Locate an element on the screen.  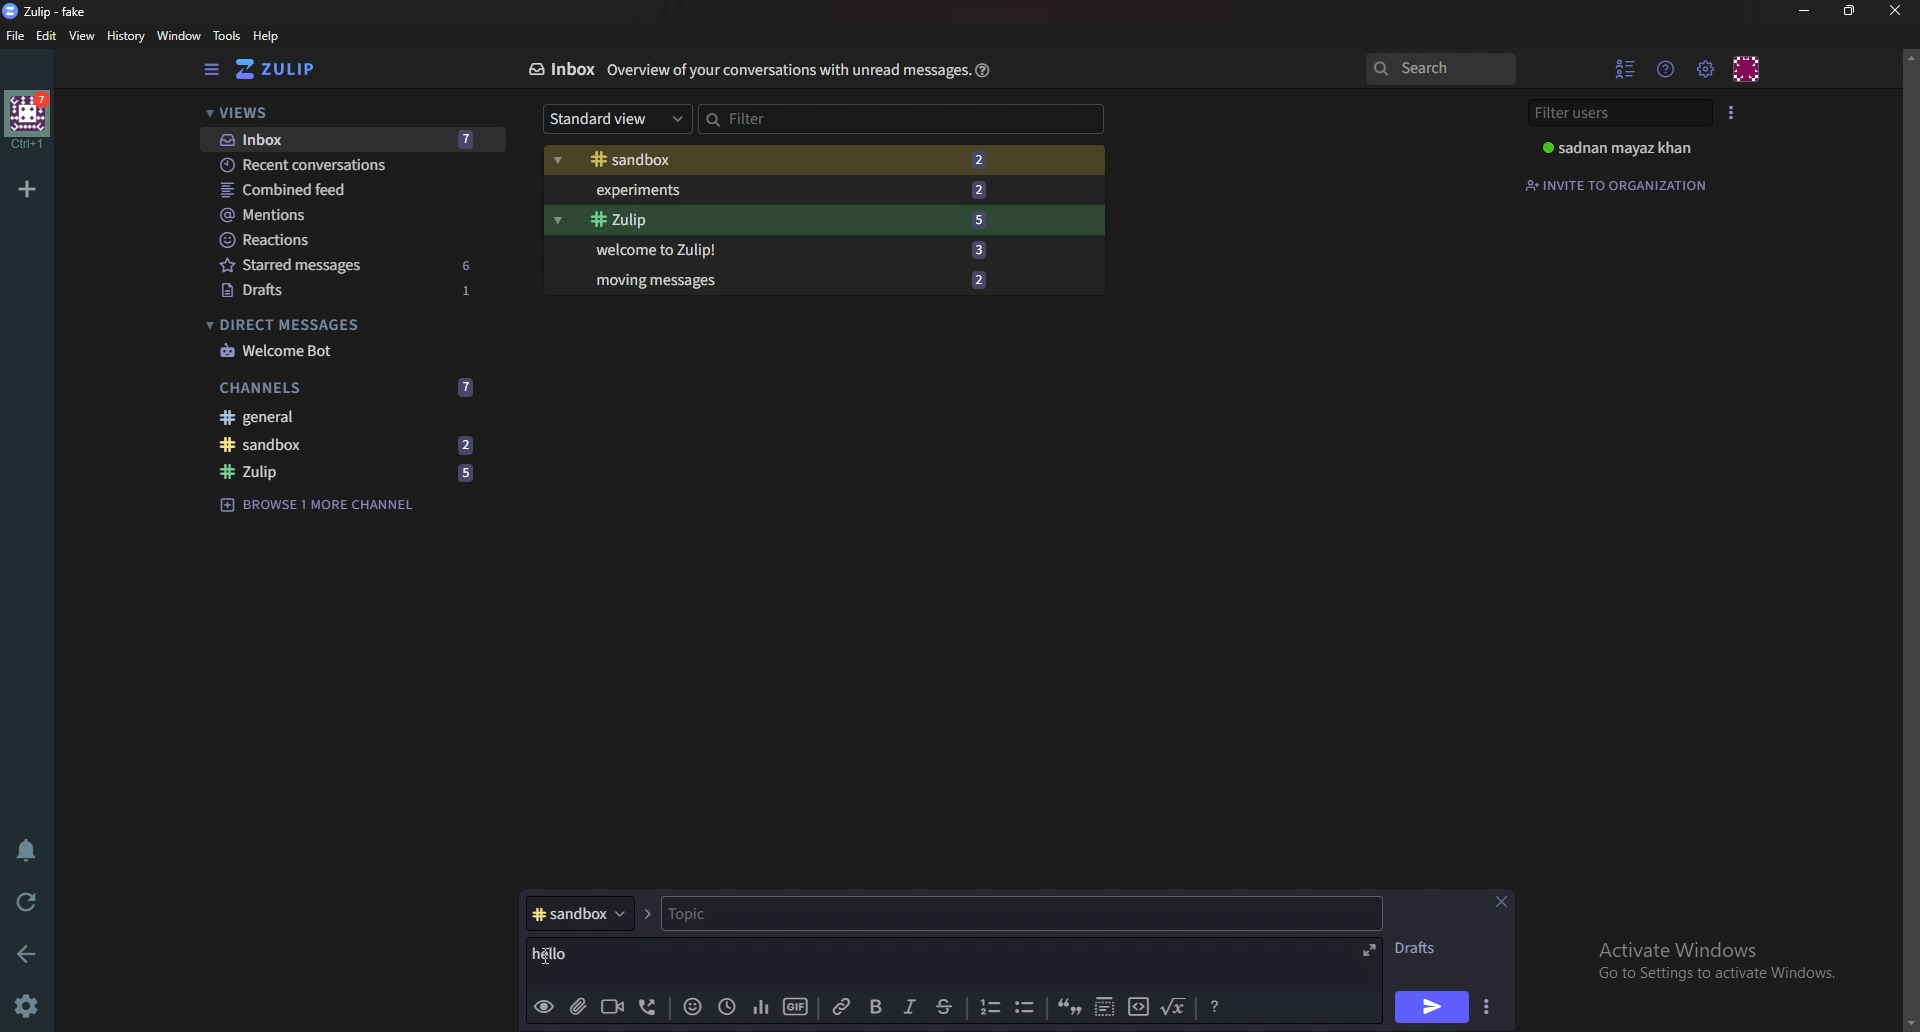
Combined feed is located at coordinates (340, 188).